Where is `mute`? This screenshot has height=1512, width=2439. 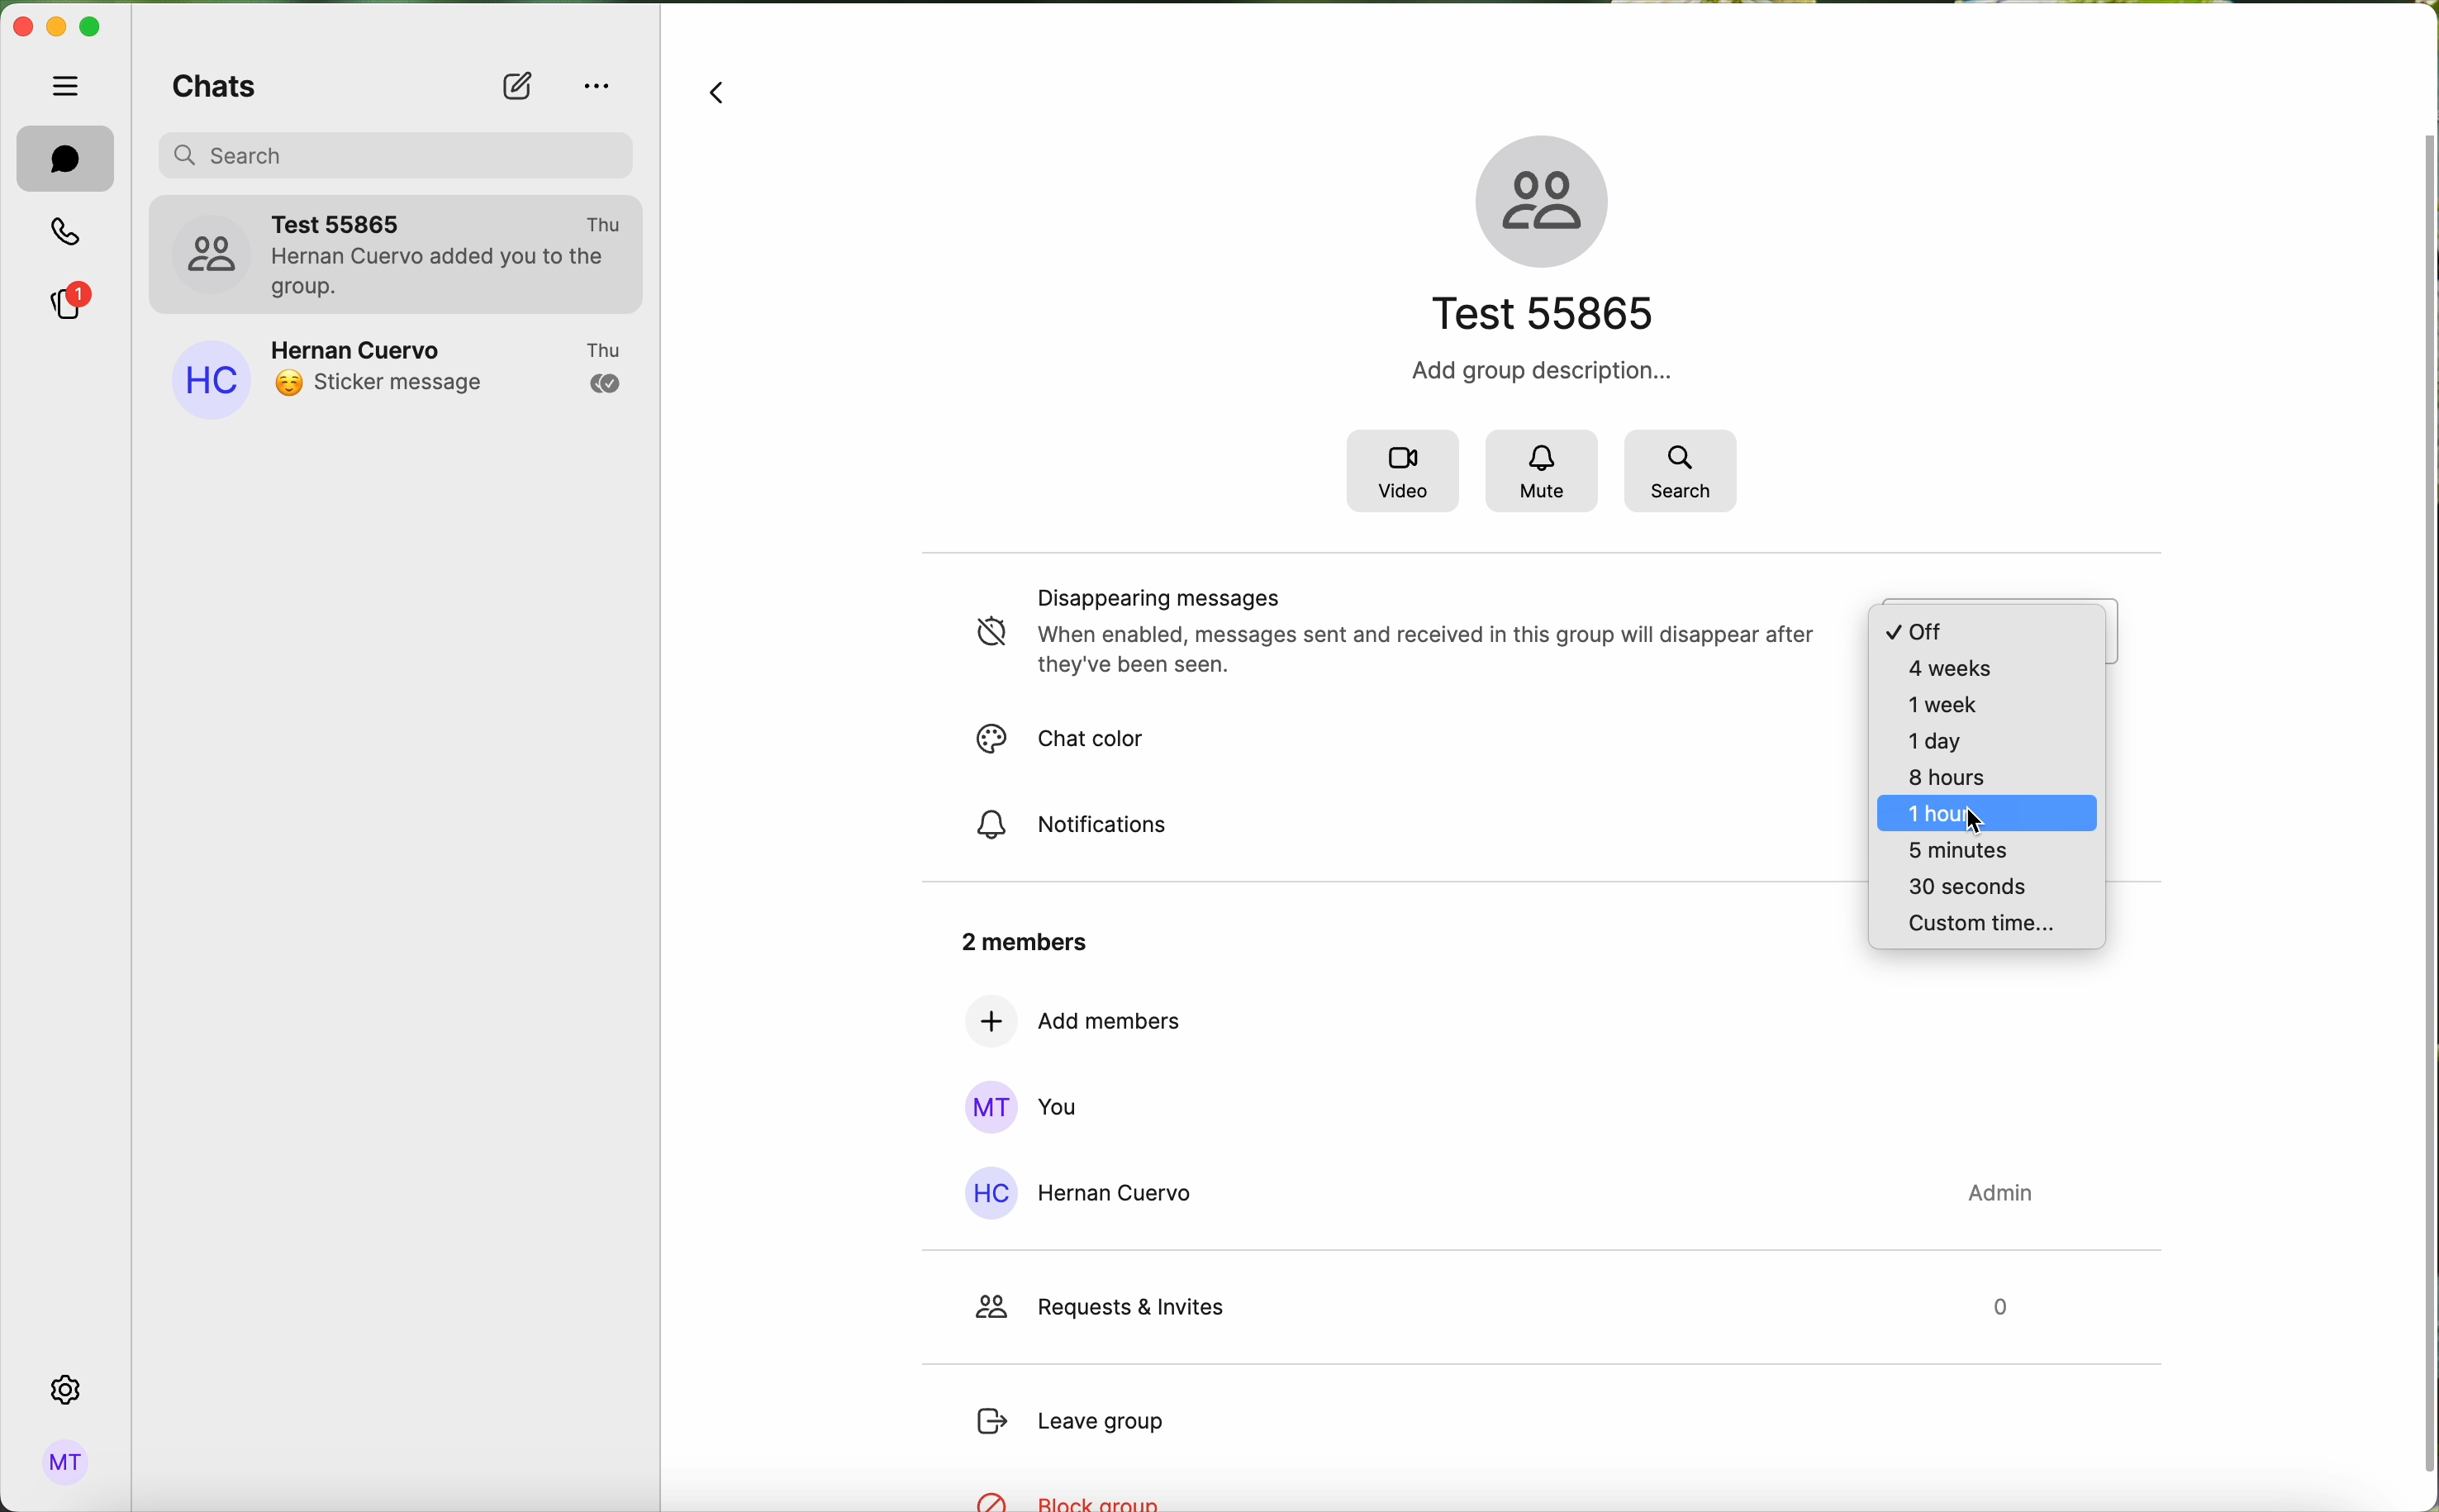
mute is located at coordinates (1539, 470).